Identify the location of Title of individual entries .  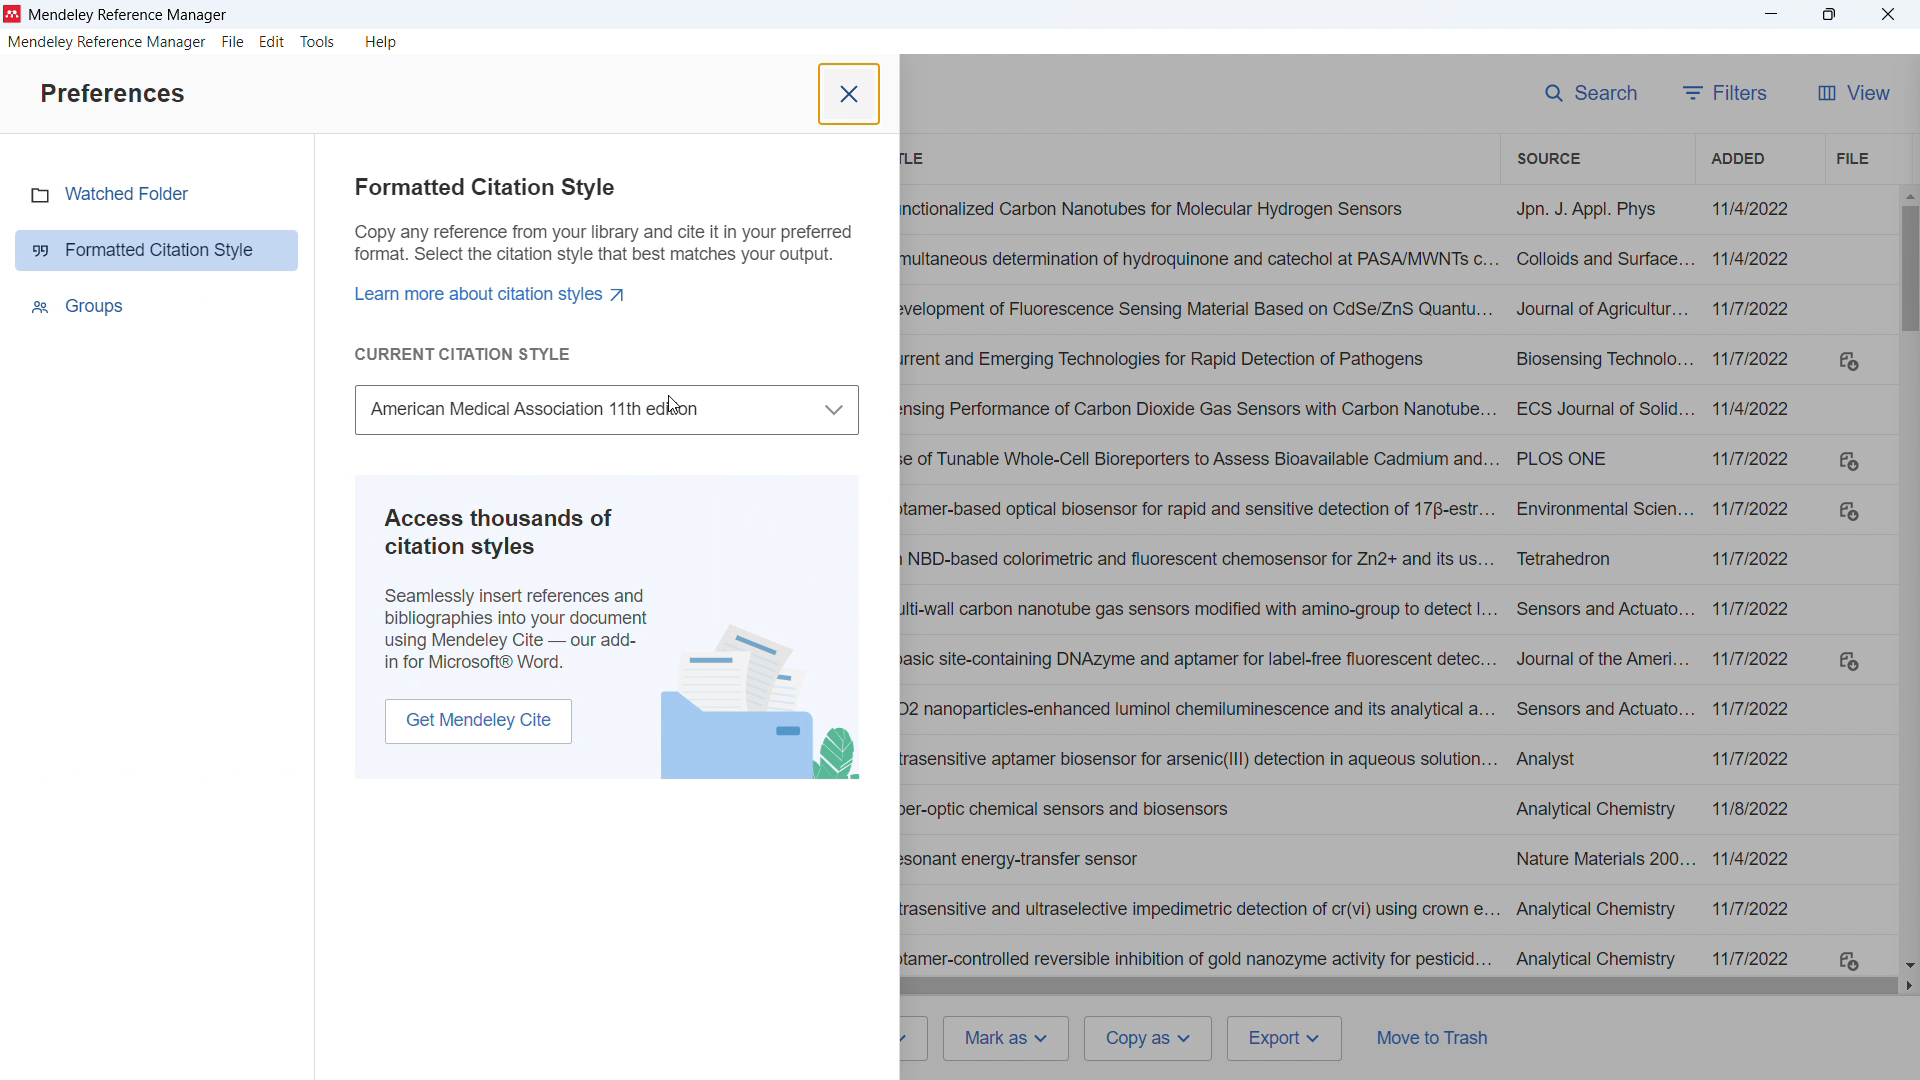
(1198, 585).